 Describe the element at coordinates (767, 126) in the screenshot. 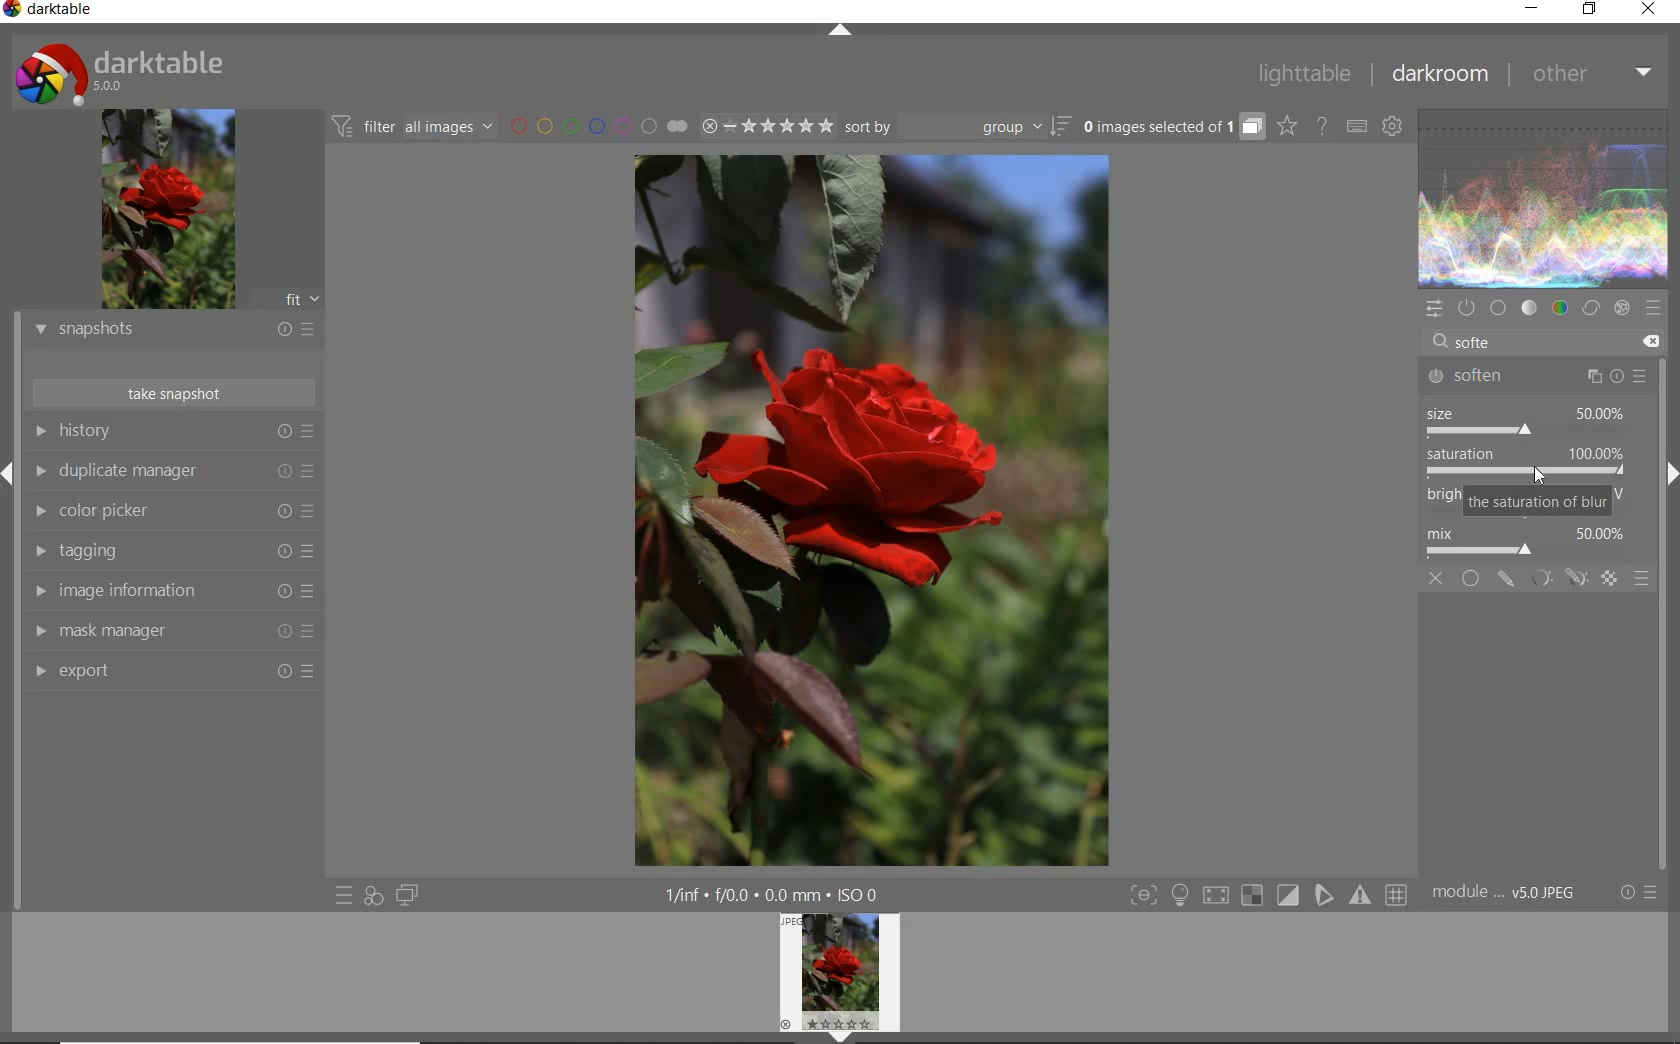

I see `range ratings for selected images` at that location.